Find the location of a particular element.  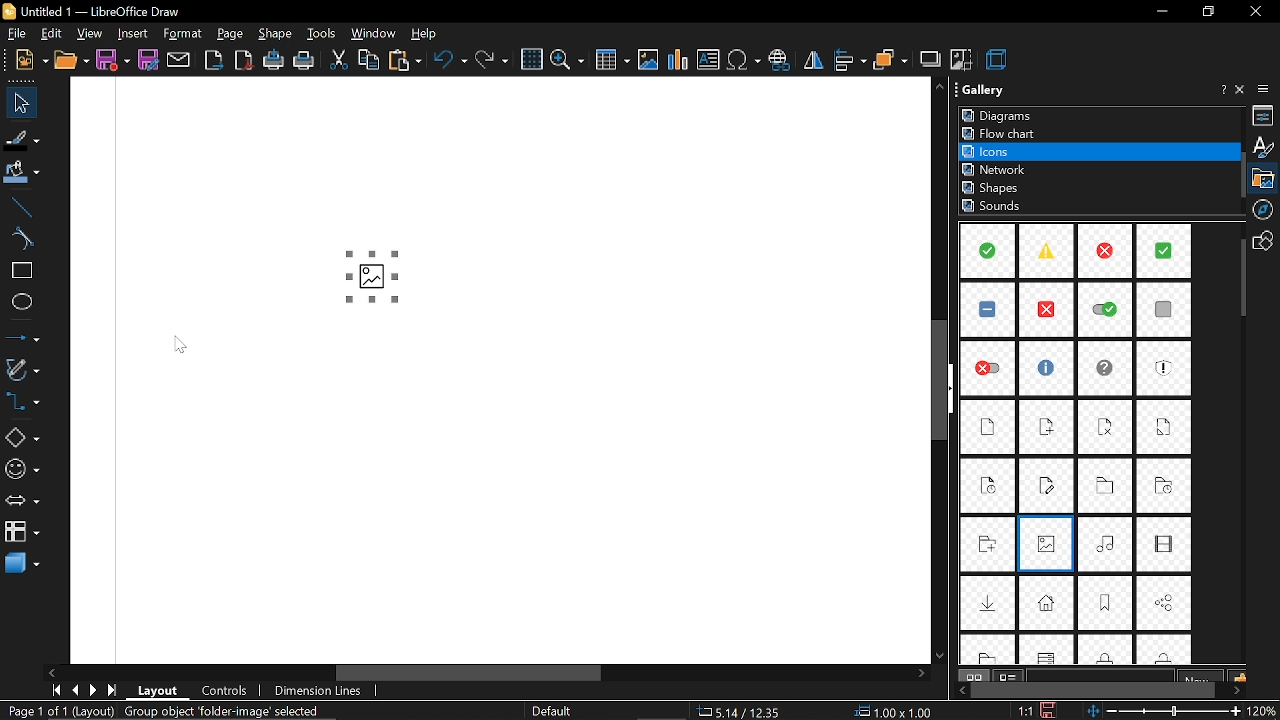

arrows is located at coordinates (20, 503).